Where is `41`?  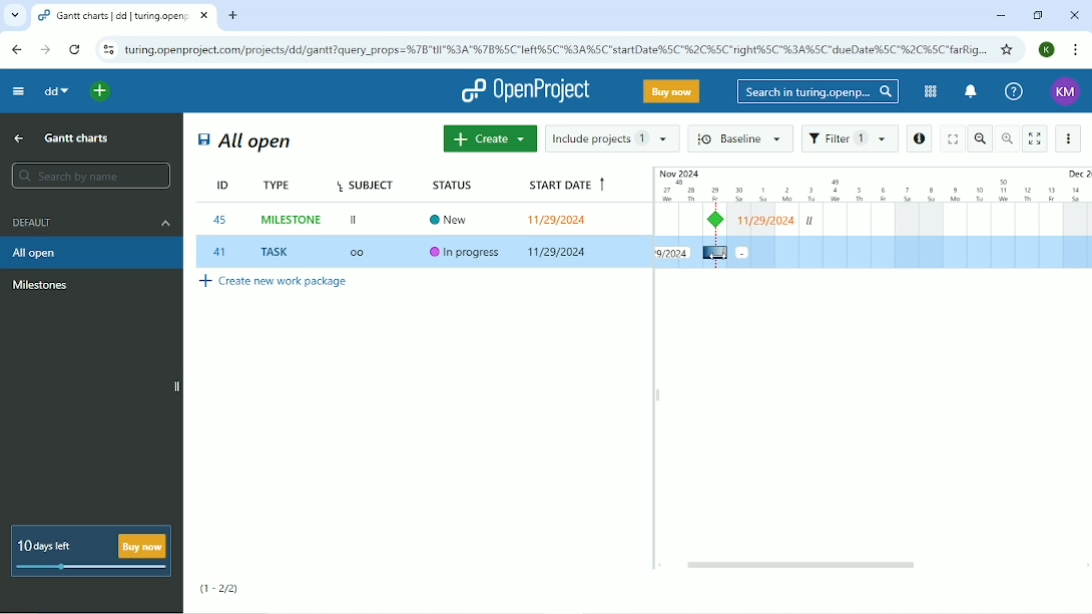
41 is located at coordinates (220, 252).